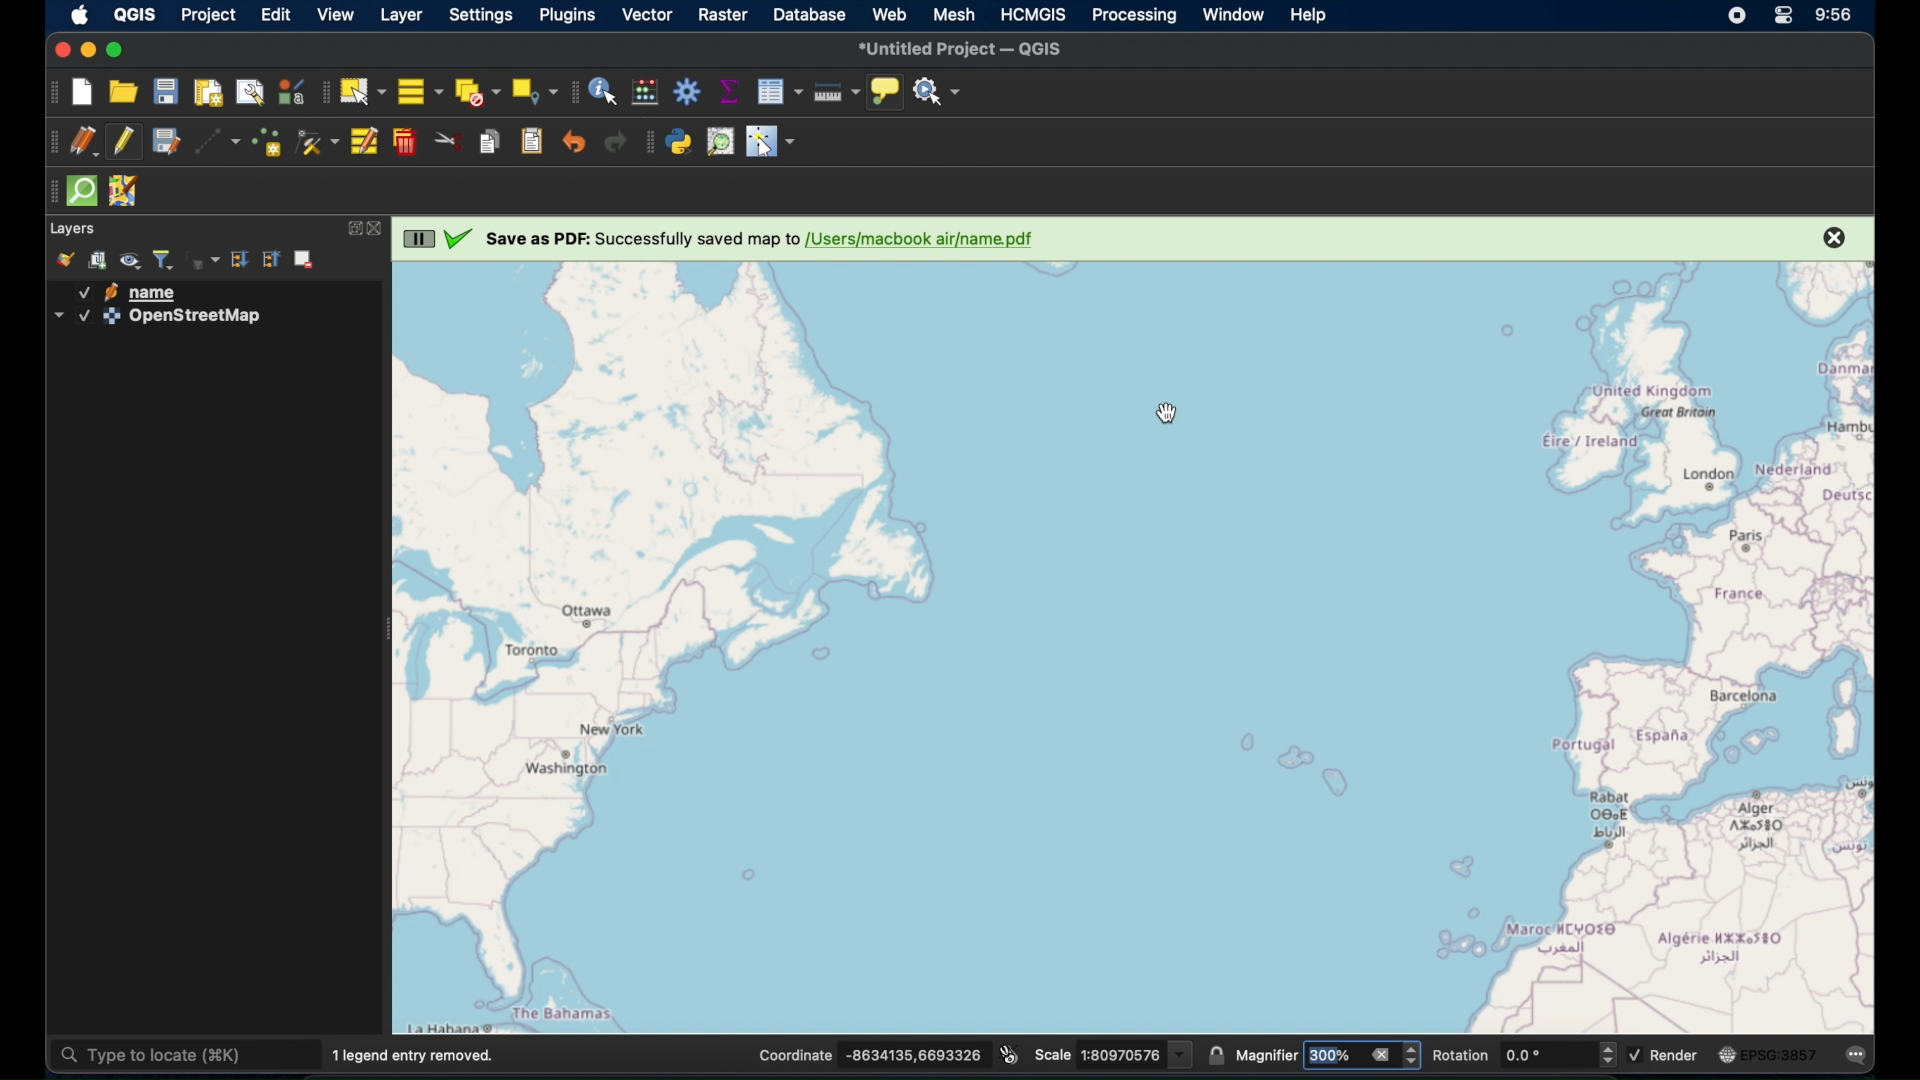 This screenshot has width=1920, height=1080. I want to click on drag handles, so click(48, 194).